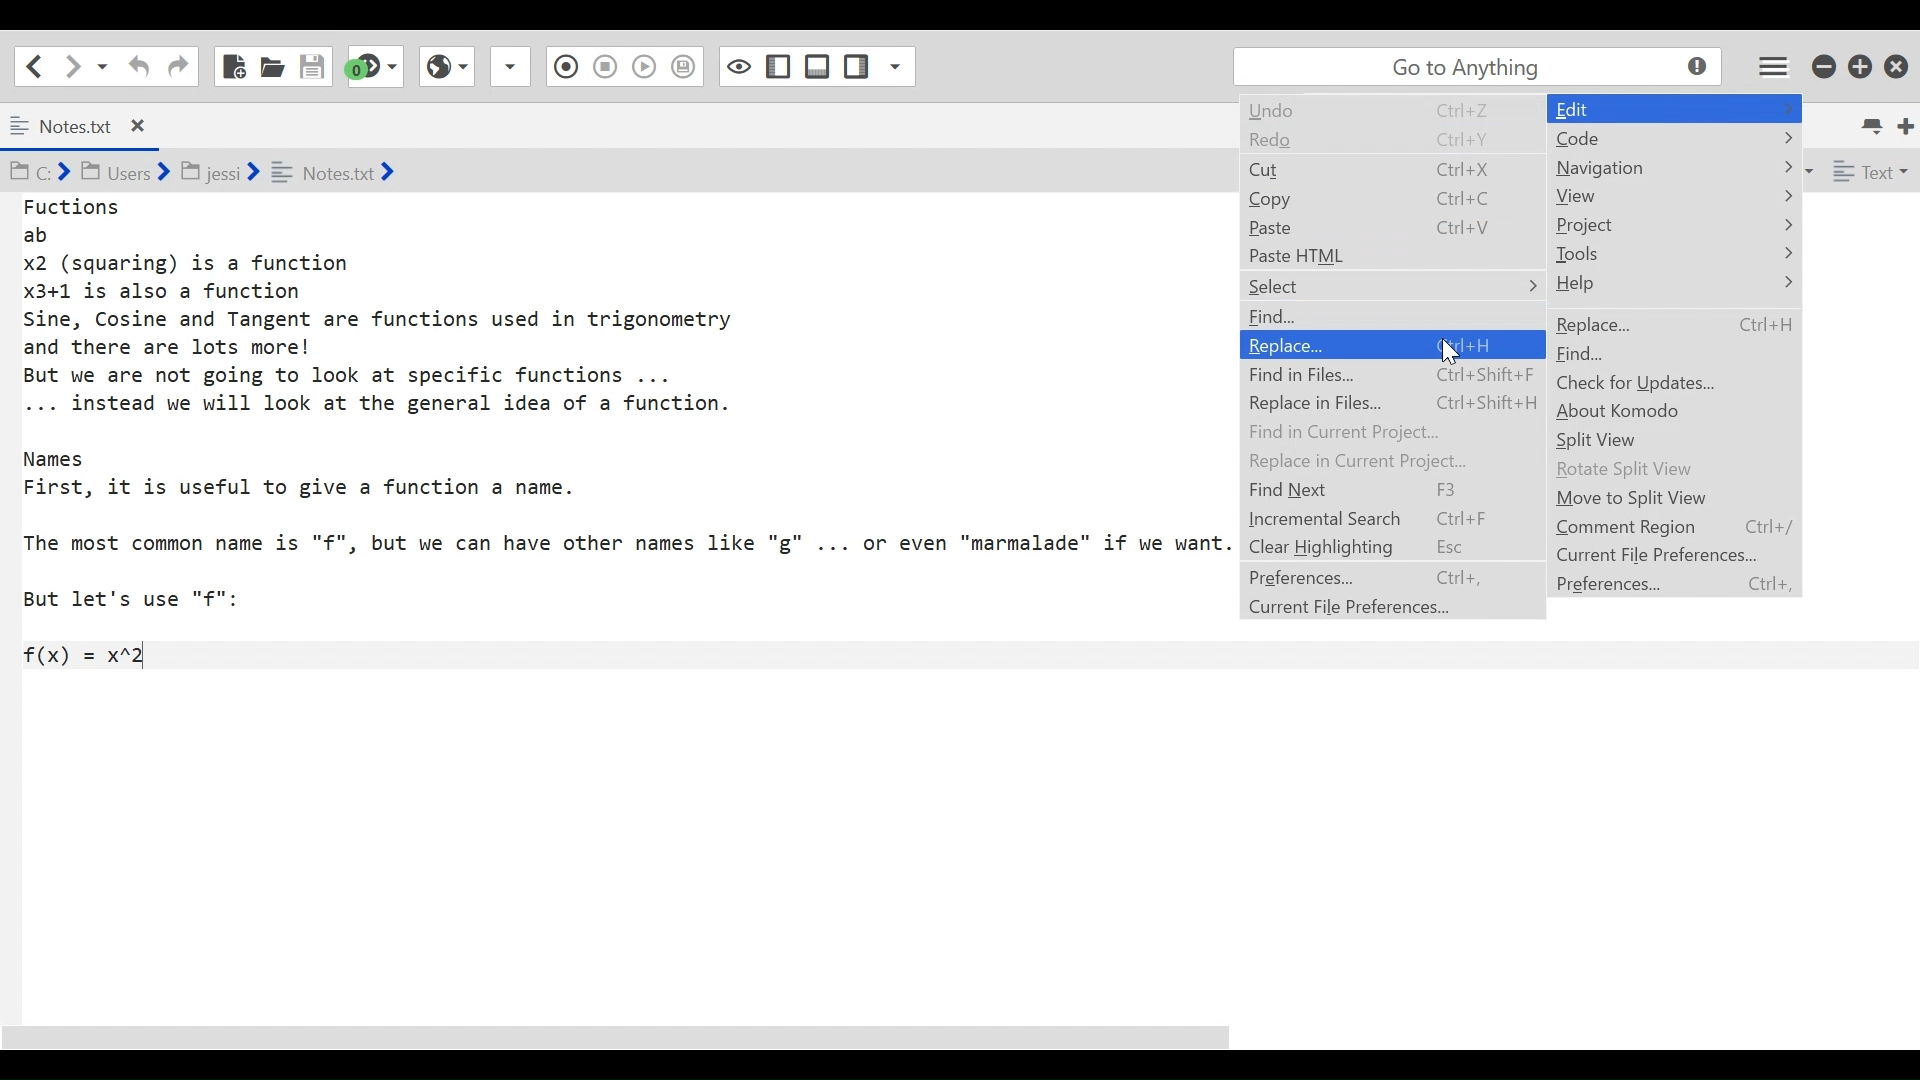 This screenshot has height=1080, width=1920. Describe the element at coordinates (1637, 285) in the screenshot. I see `Help` at that location.